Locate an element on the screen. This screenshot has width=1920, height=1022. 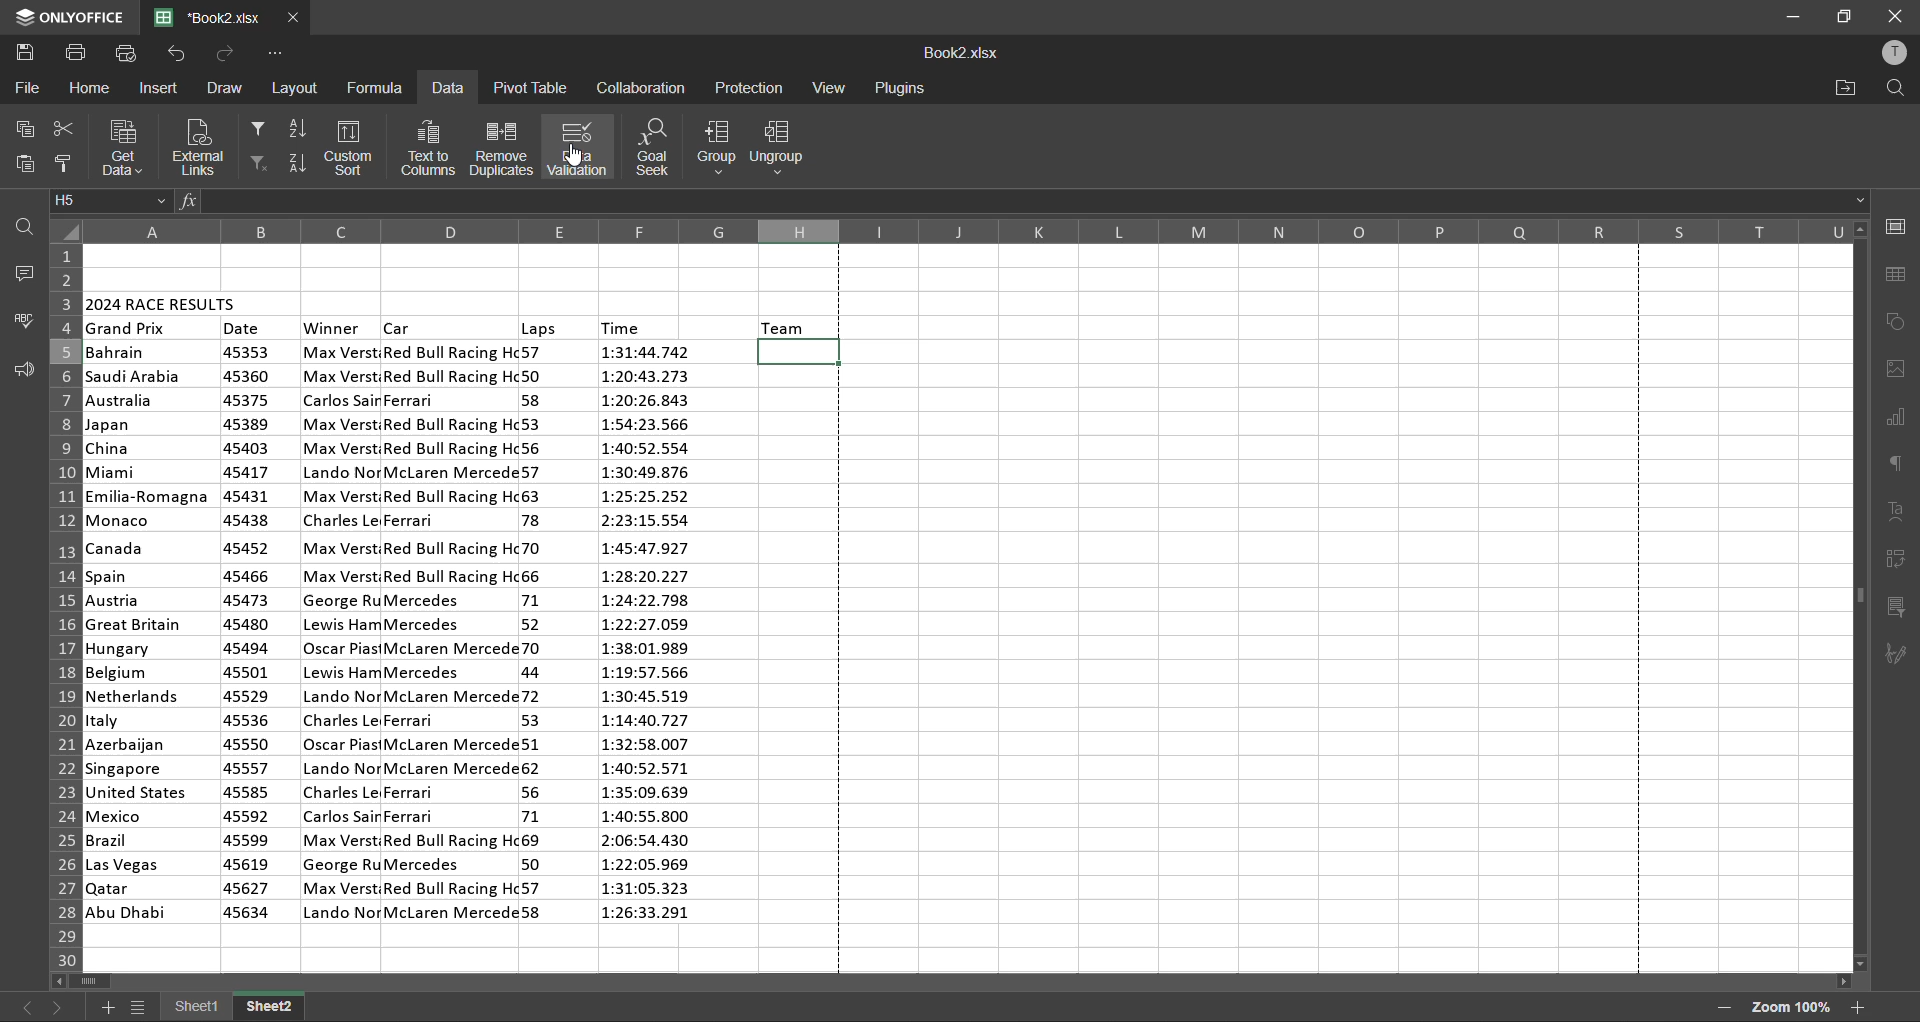
cell settings is located at coordinates (1895, 226).